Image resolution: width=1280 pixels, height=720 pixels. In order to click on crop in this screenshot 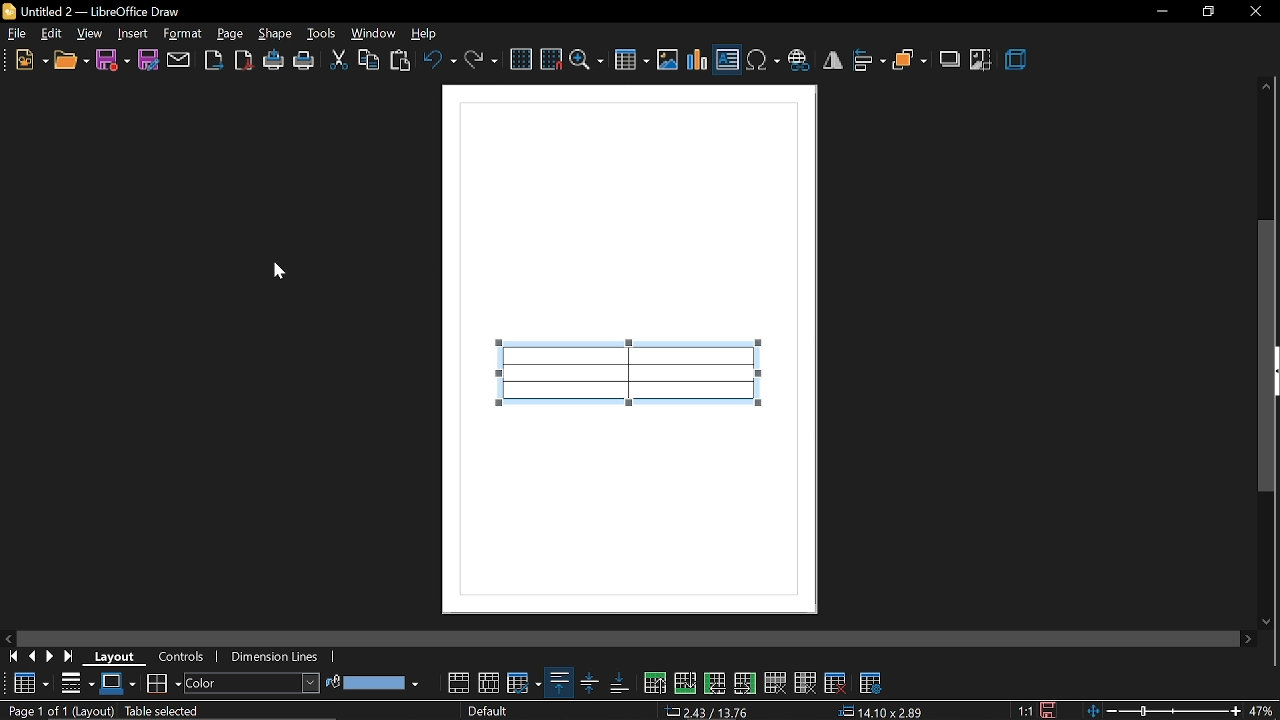, I will do `click(982, 60)`.